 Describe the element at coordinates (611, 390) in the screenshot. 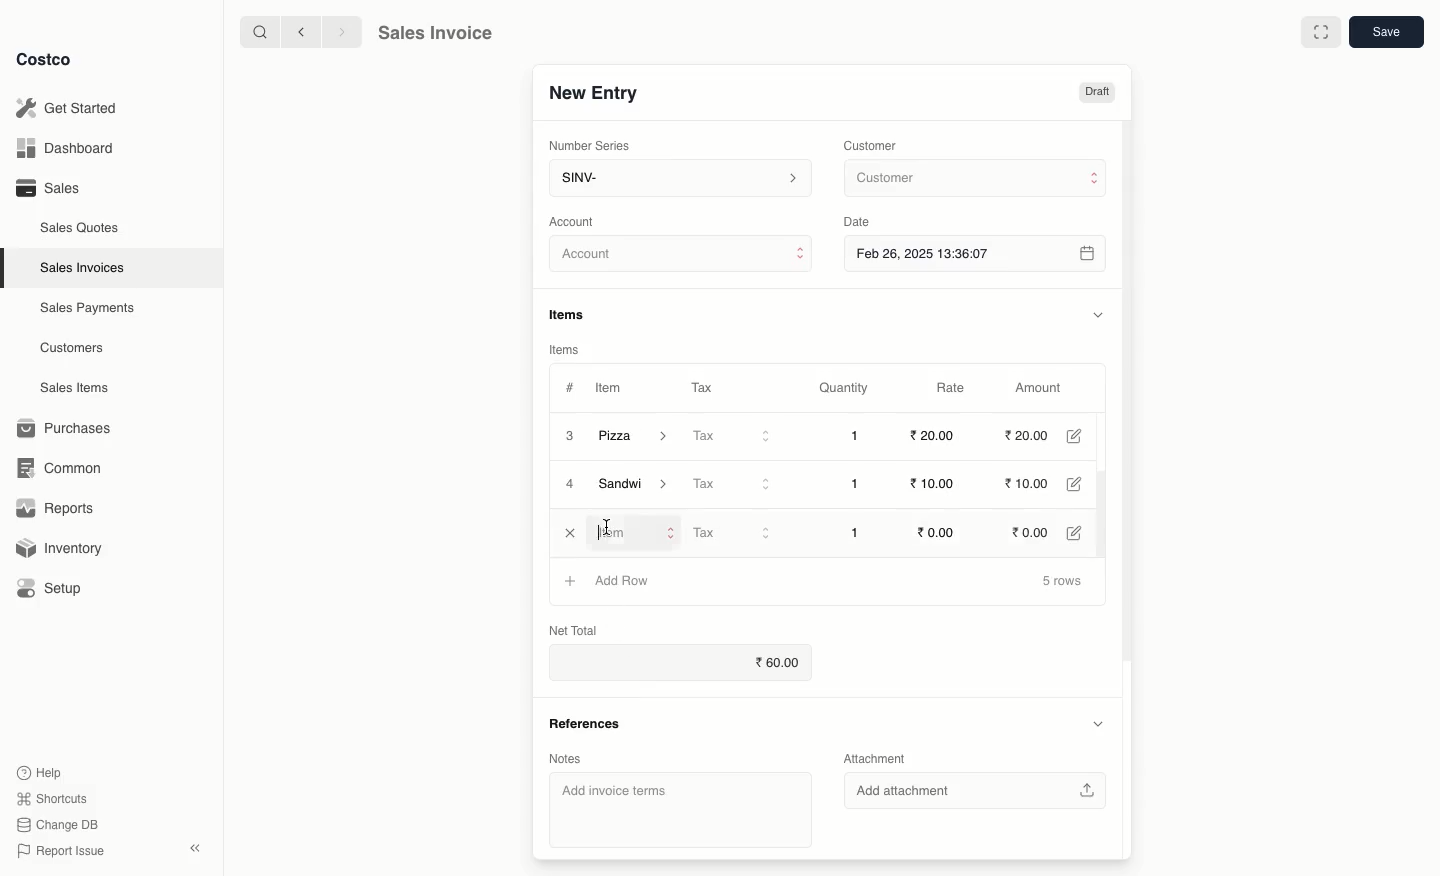

I see `Item` at that location.